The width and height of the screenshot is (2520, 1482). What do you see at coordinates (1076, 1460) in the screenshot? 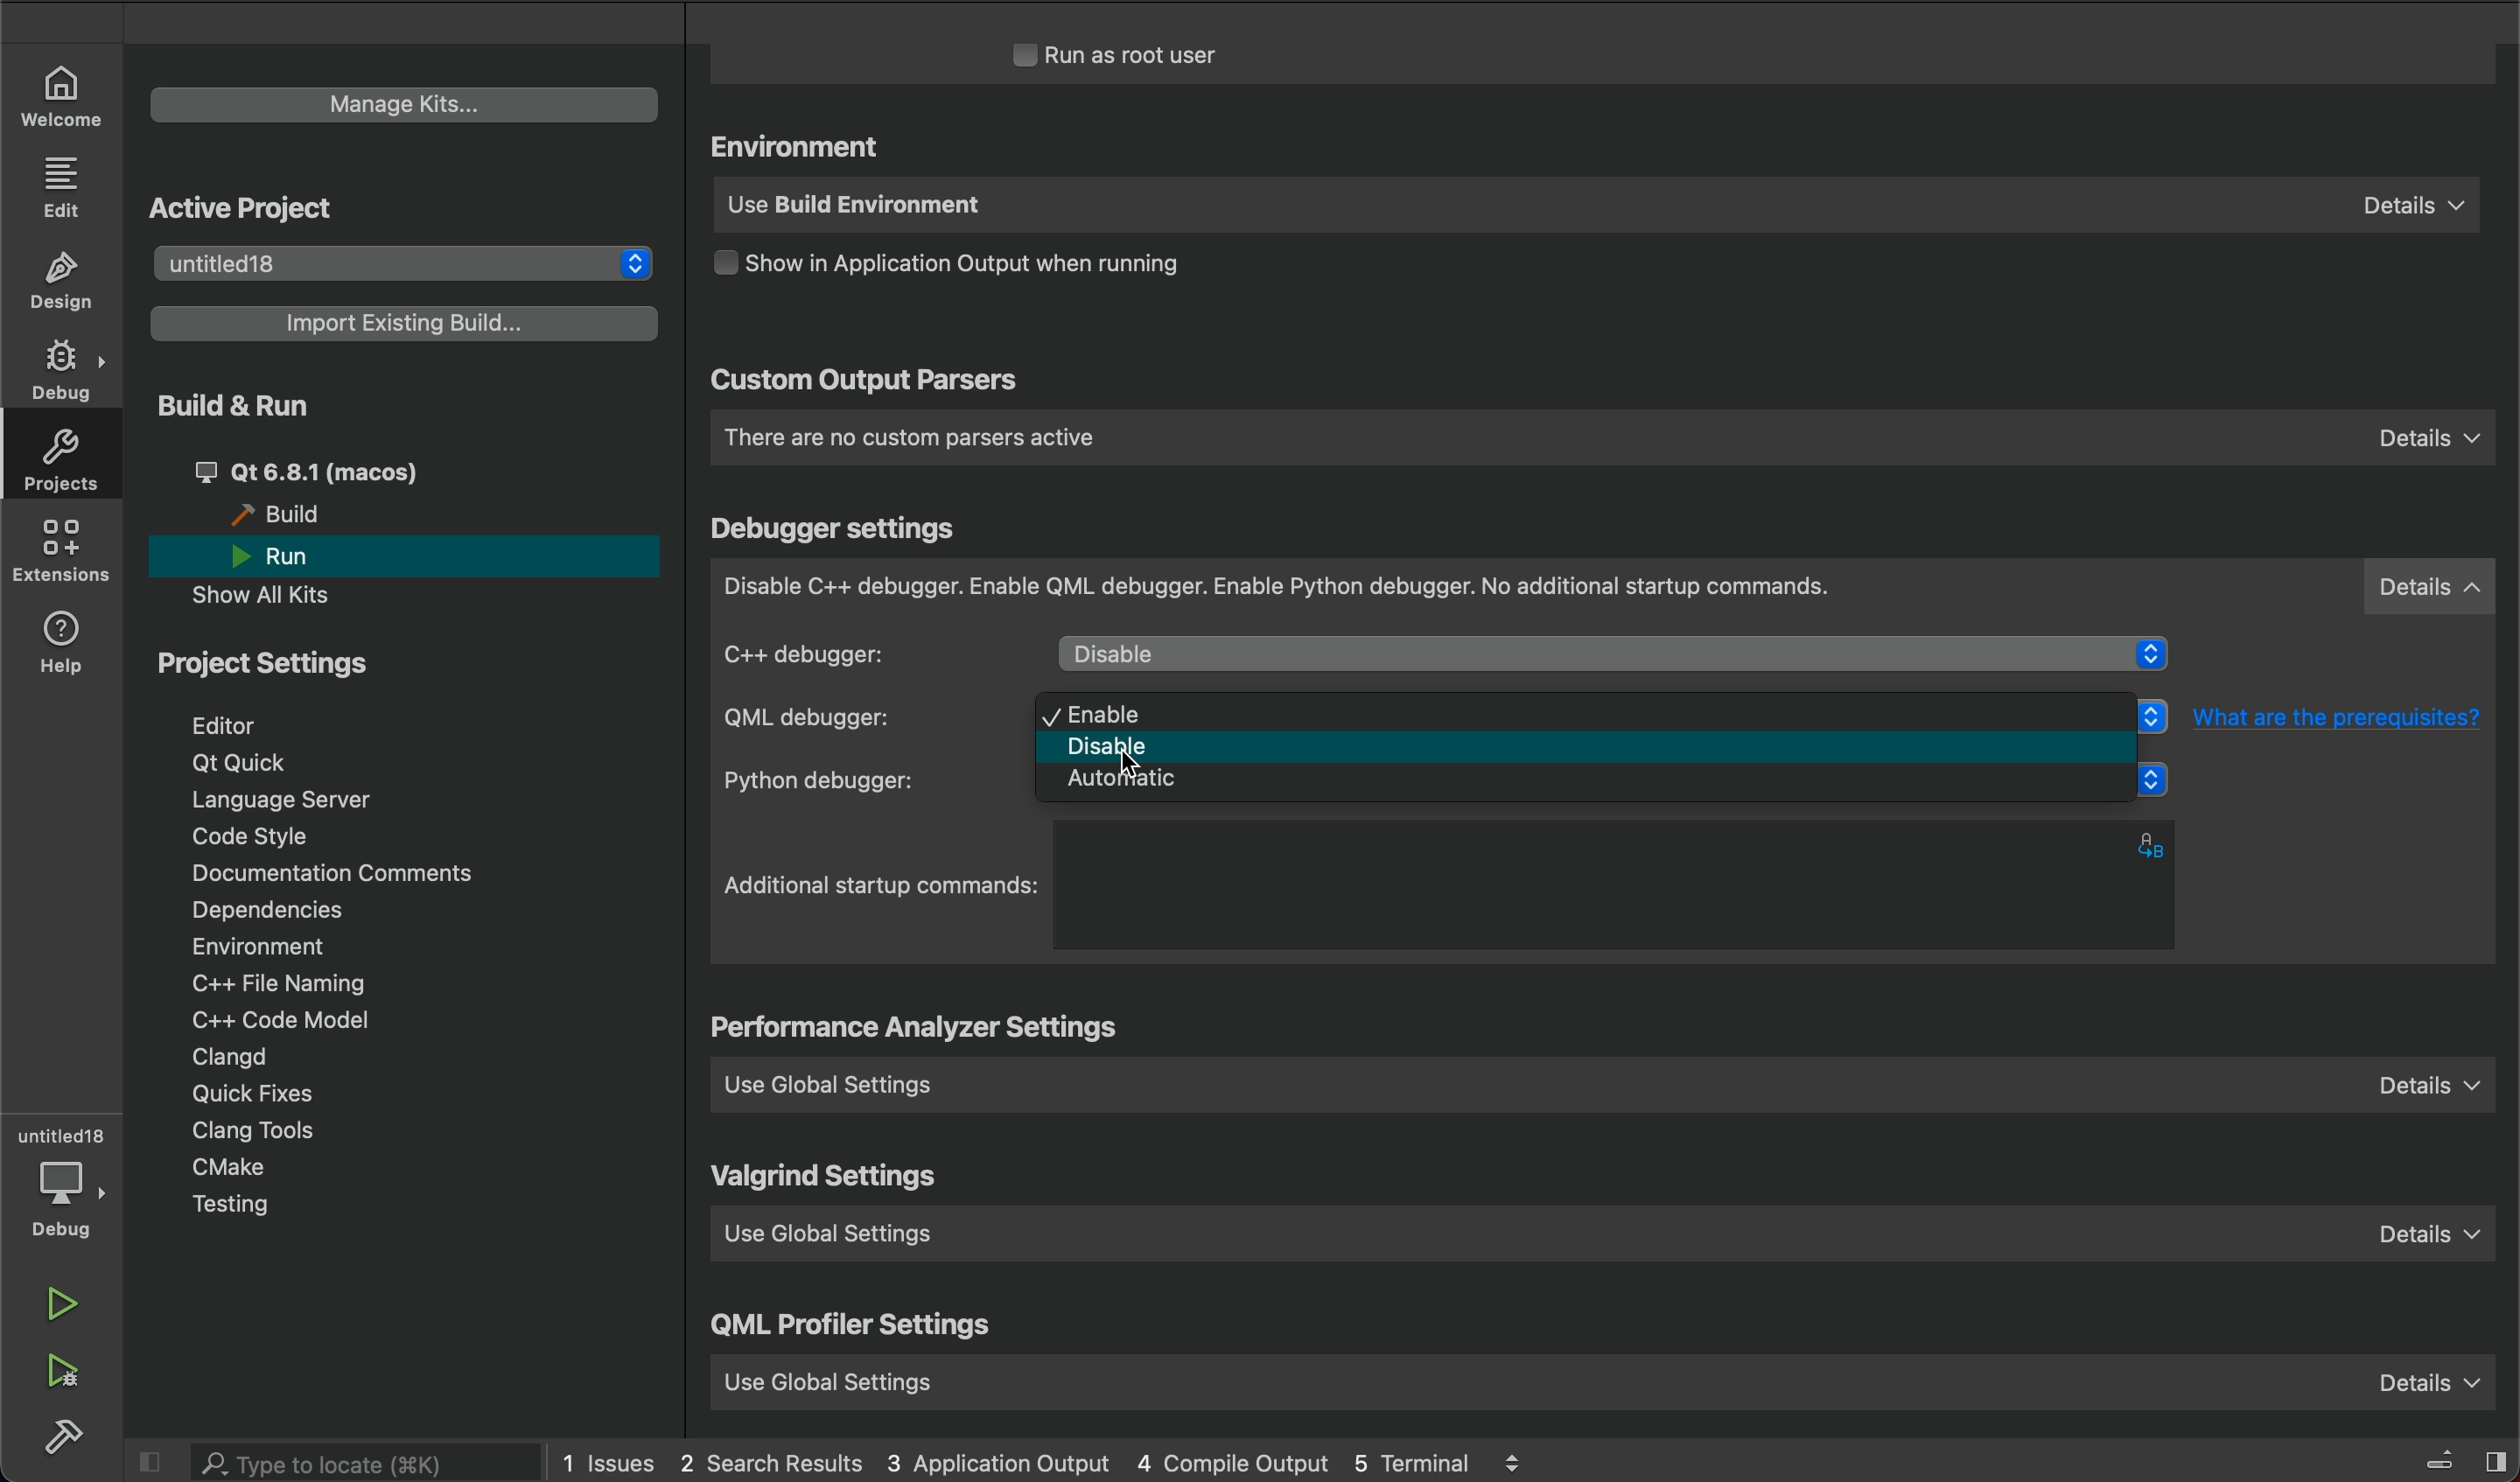
I see `logs` at bounding box center [1076, 1460].